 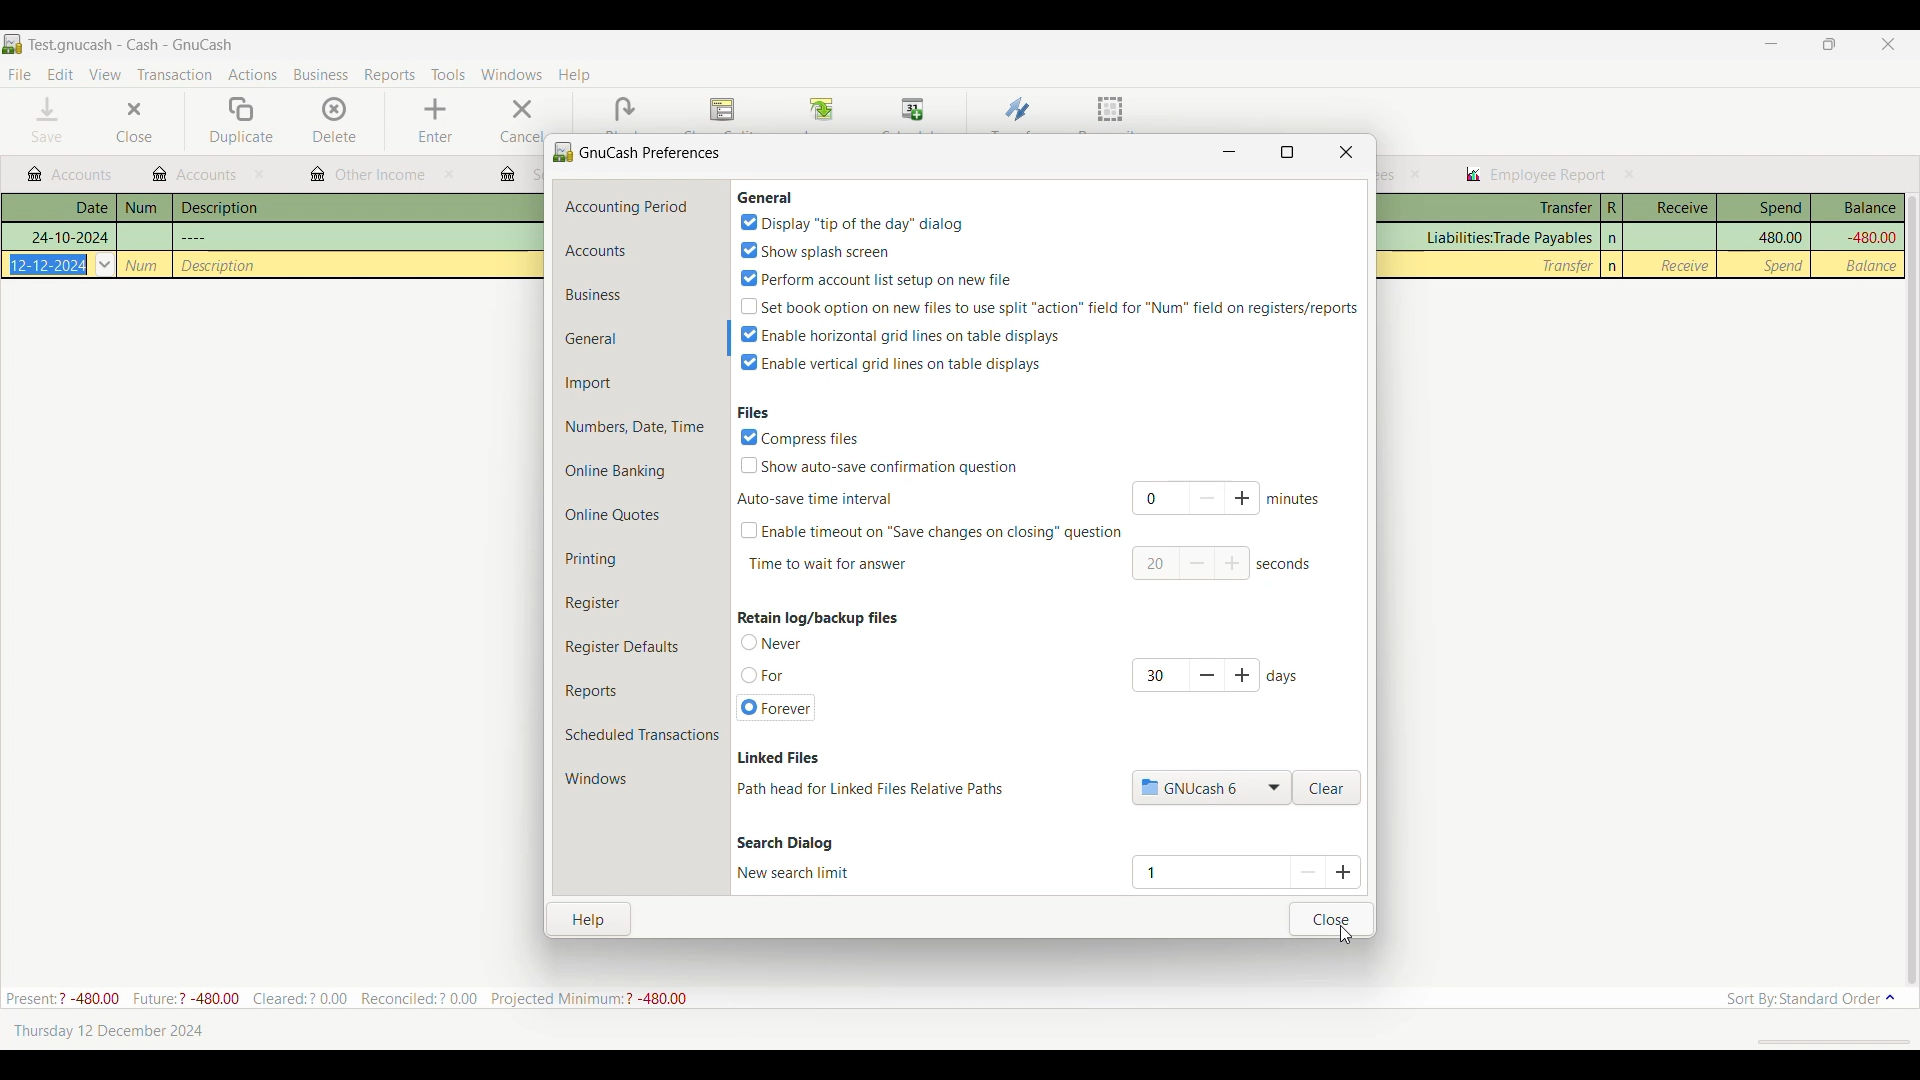 What do you see at coordinates (1535, 175) in the screenshot?
I see `Other budgets and reports` at bounding box center [1535, 175].